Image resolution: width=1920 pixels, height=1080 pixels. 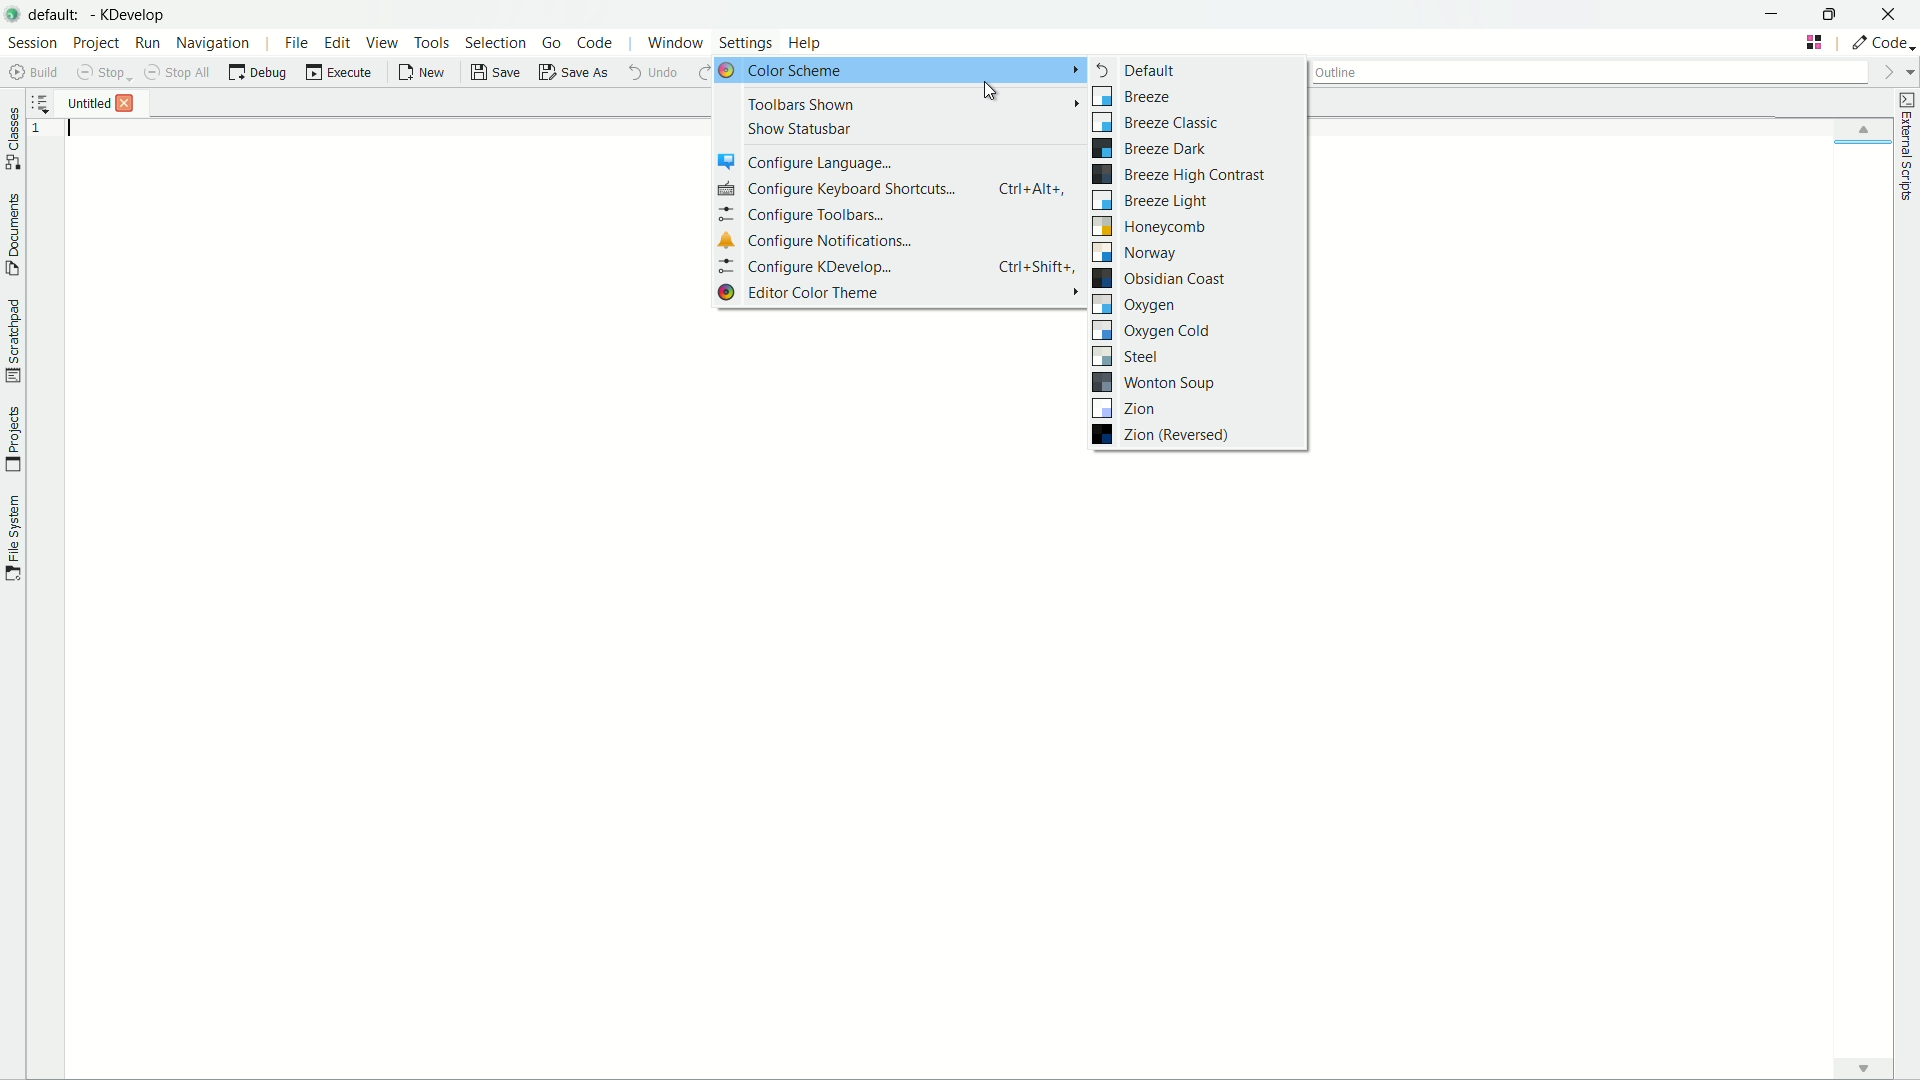 I want to click on cursor, so click(x=989, y=94).